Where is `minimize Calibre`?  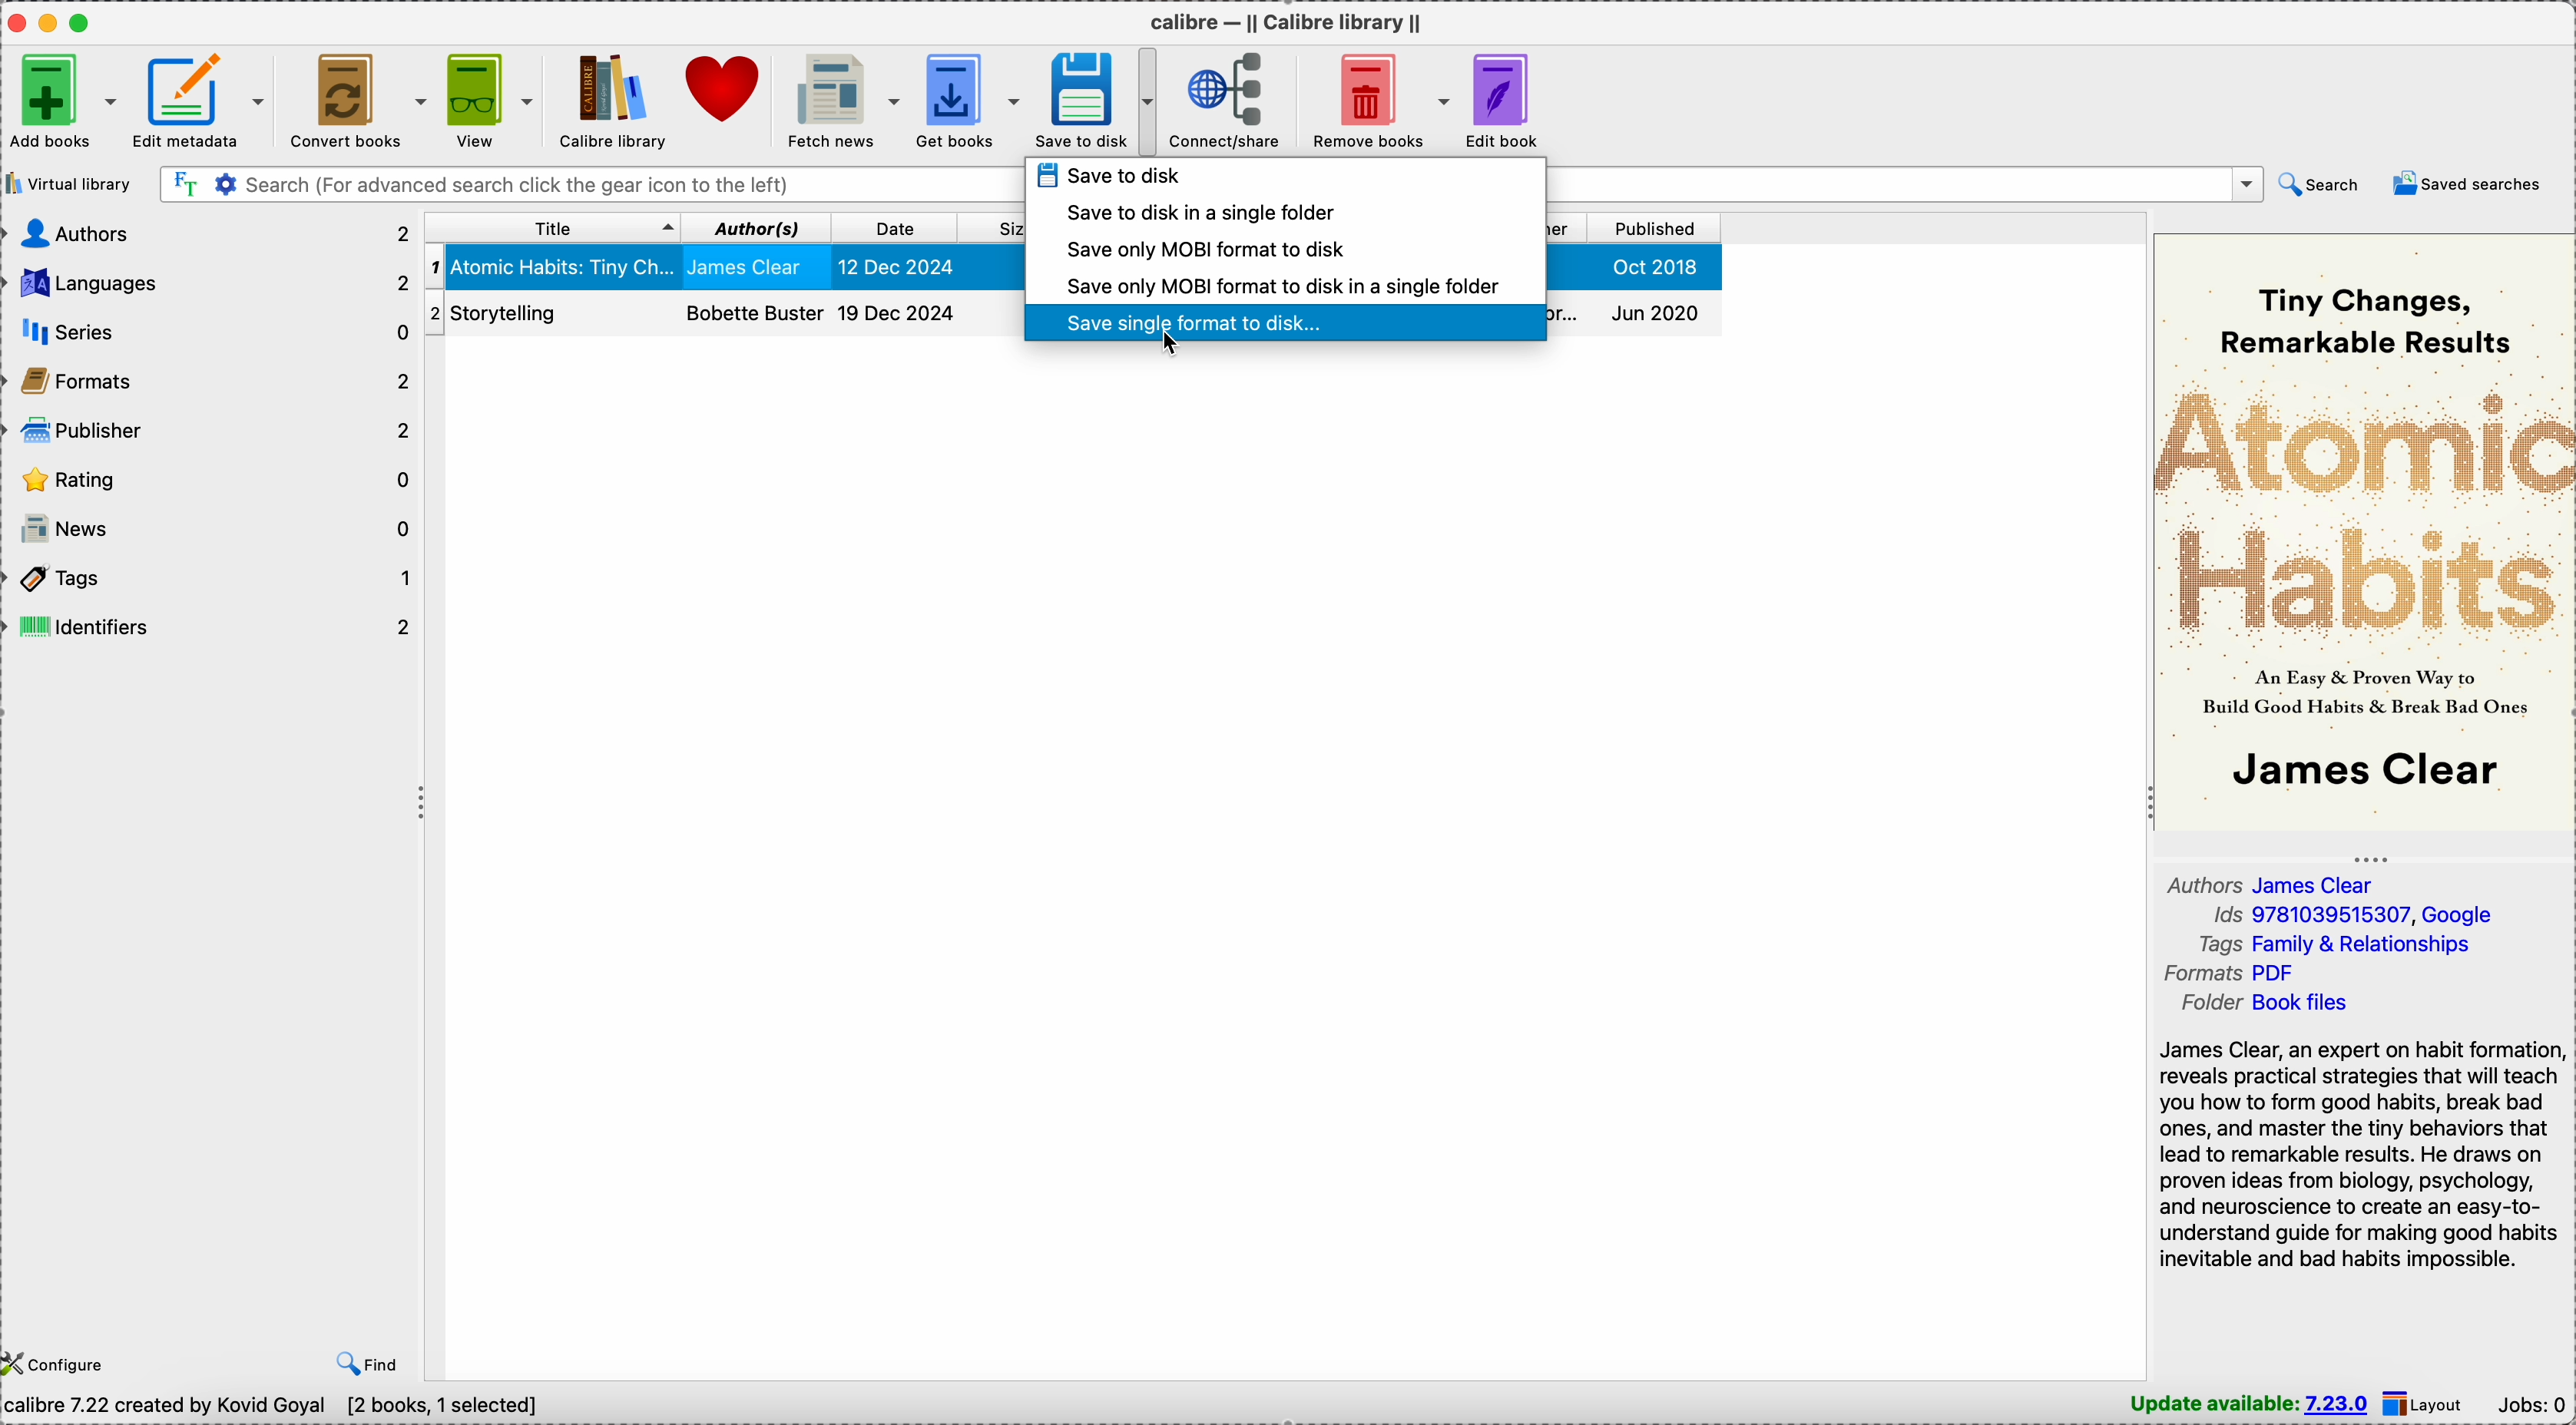
minimize Calibre is located at coordinates (53, 22).